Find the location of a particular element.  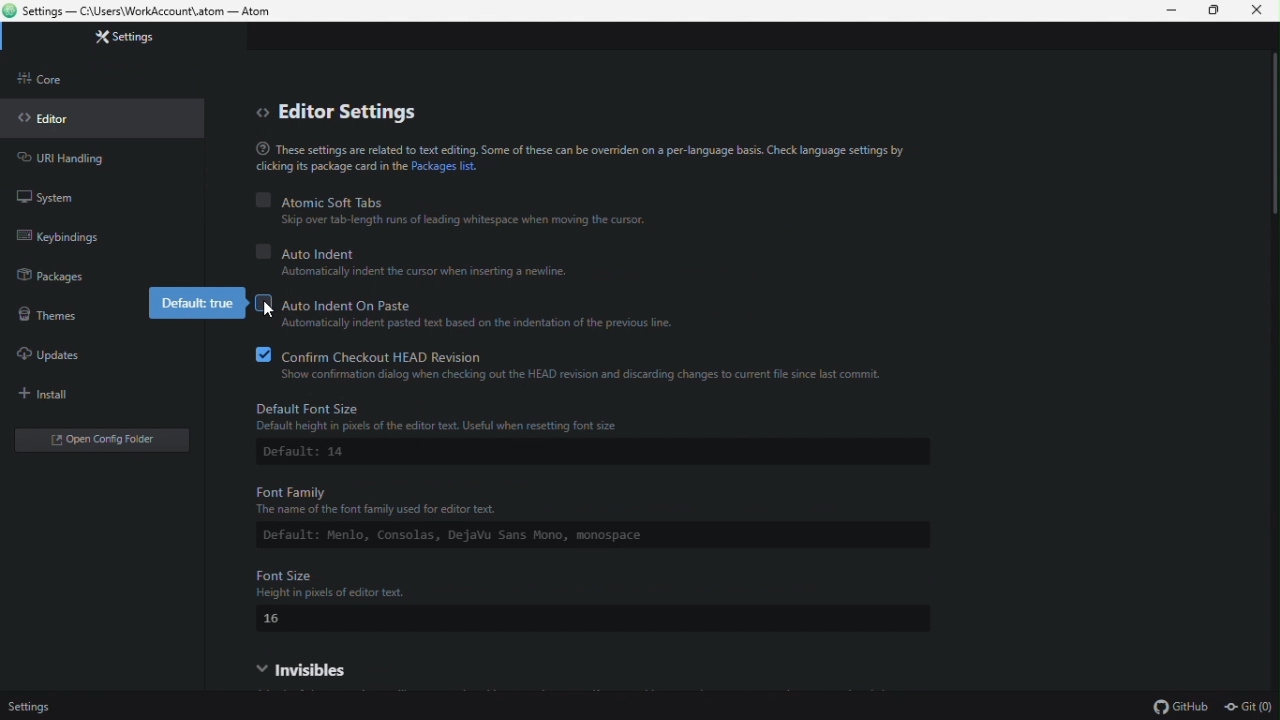

Packages is located at coordinates (57, 277).